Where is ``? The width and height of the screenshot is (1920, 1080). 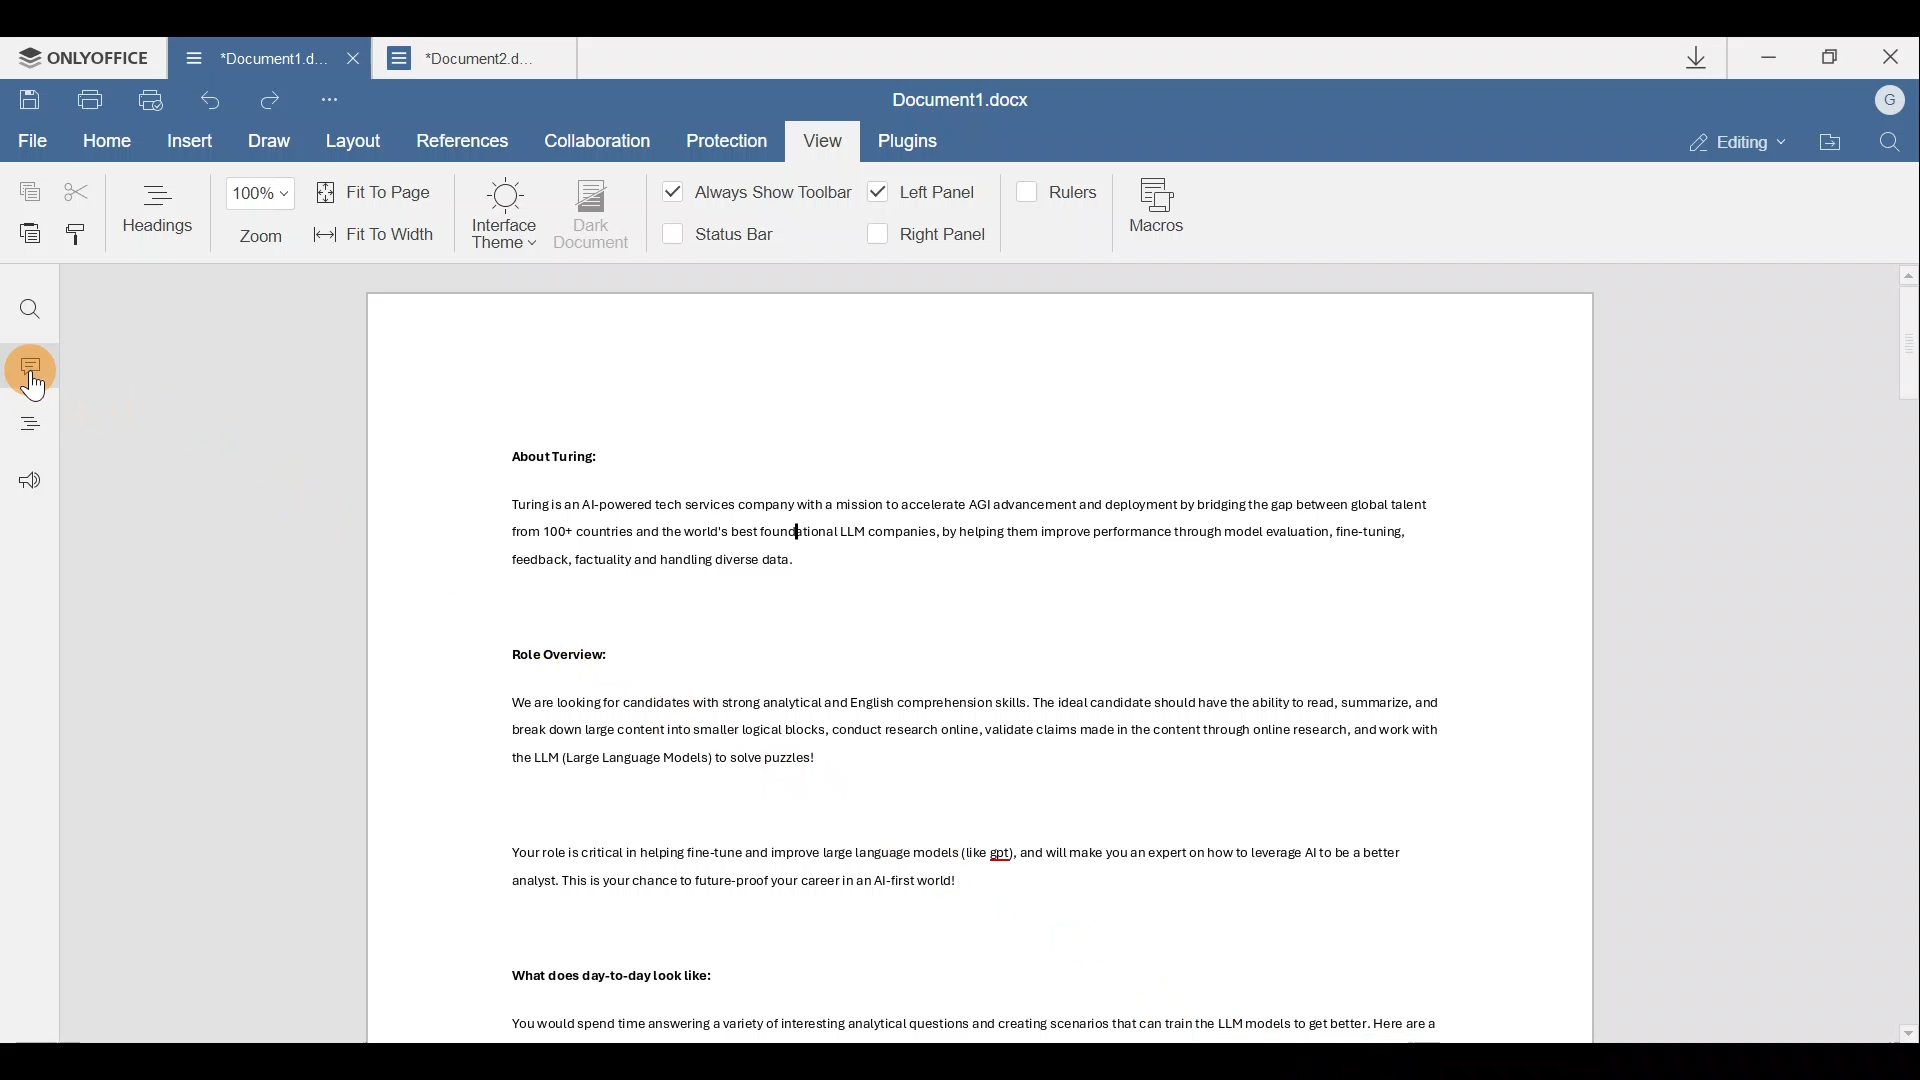
 is located at coordinates (557, 456).